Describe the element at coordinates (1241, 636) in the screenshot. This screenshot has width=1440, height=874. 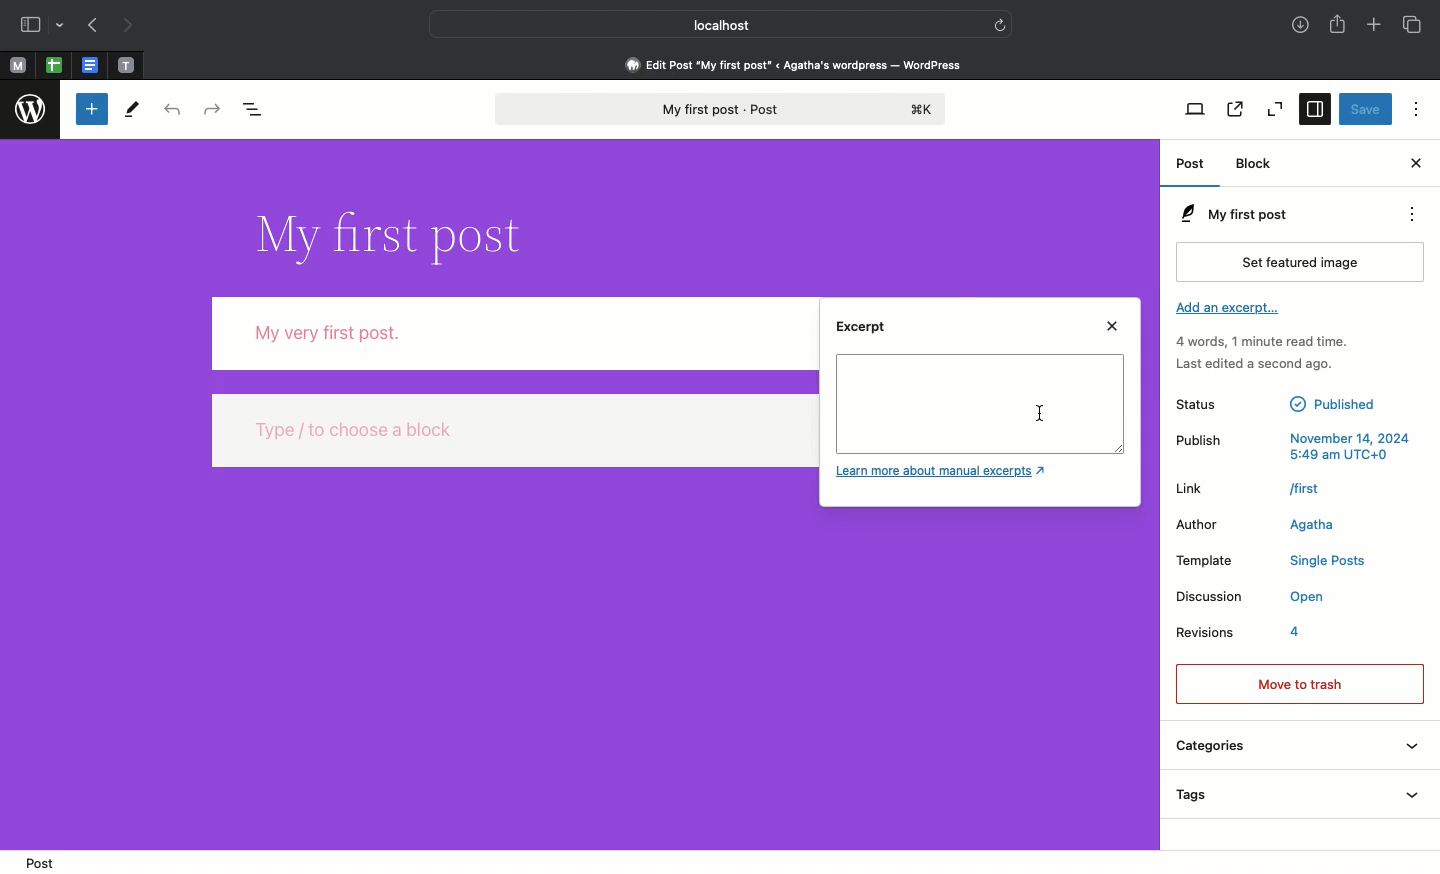
I see `Revisions` at that location.